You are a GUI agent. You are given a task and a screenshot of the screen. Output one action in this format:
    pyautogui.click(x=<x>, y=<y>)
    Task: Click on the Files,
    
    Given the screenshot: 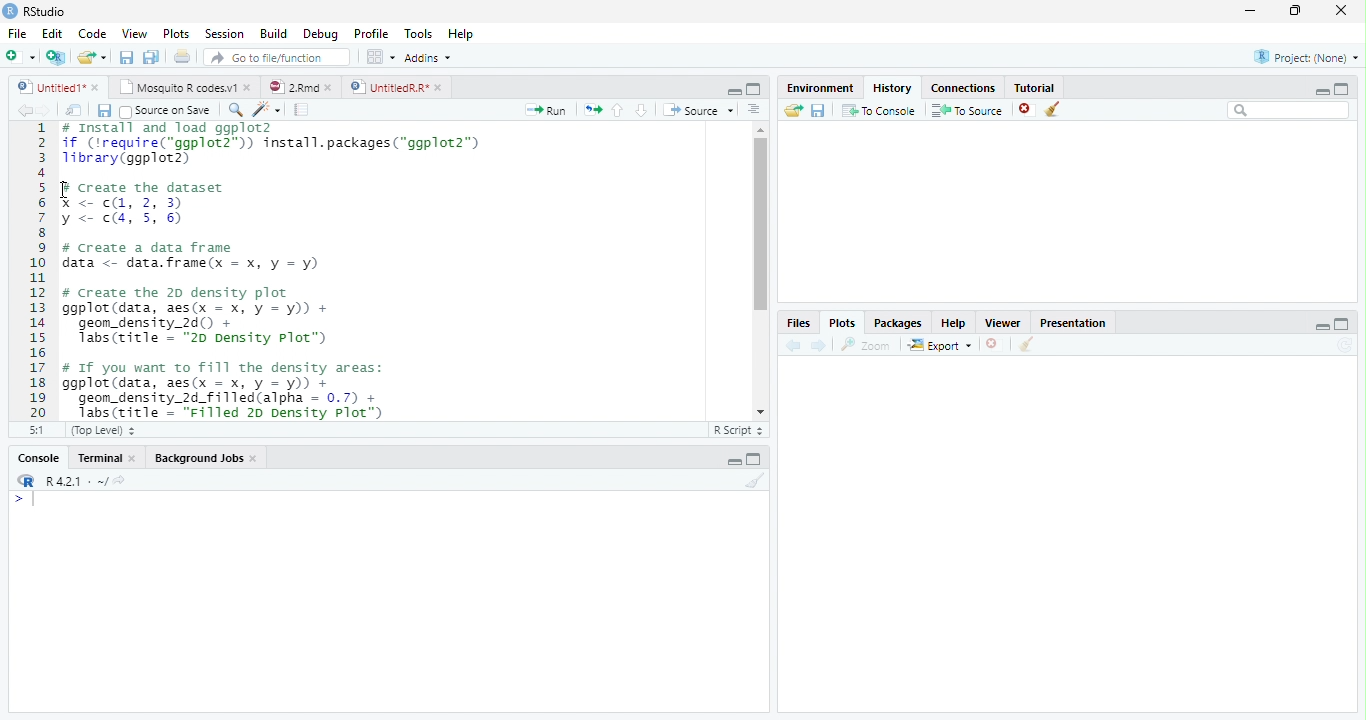 What is the action you would take?
    pyautogui.click(x=795, y=323)
    